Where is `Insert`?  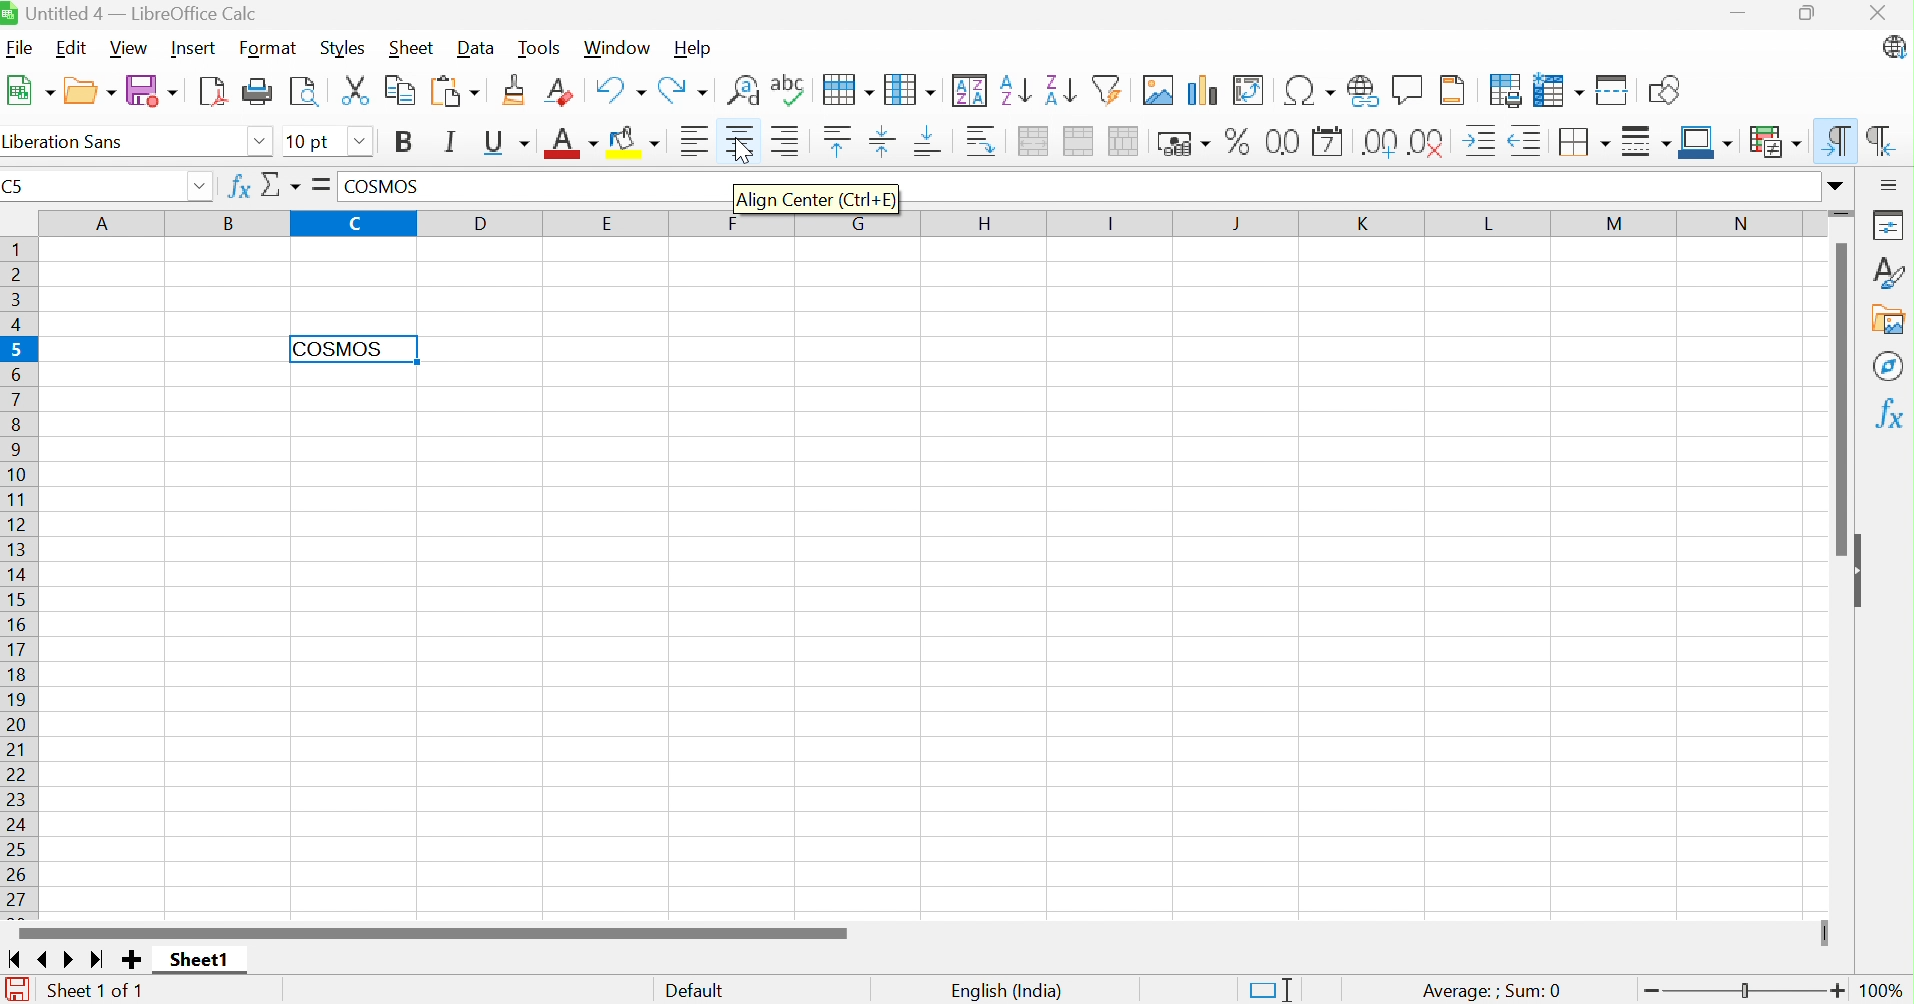
Insert is located at coordinates (192, 47).